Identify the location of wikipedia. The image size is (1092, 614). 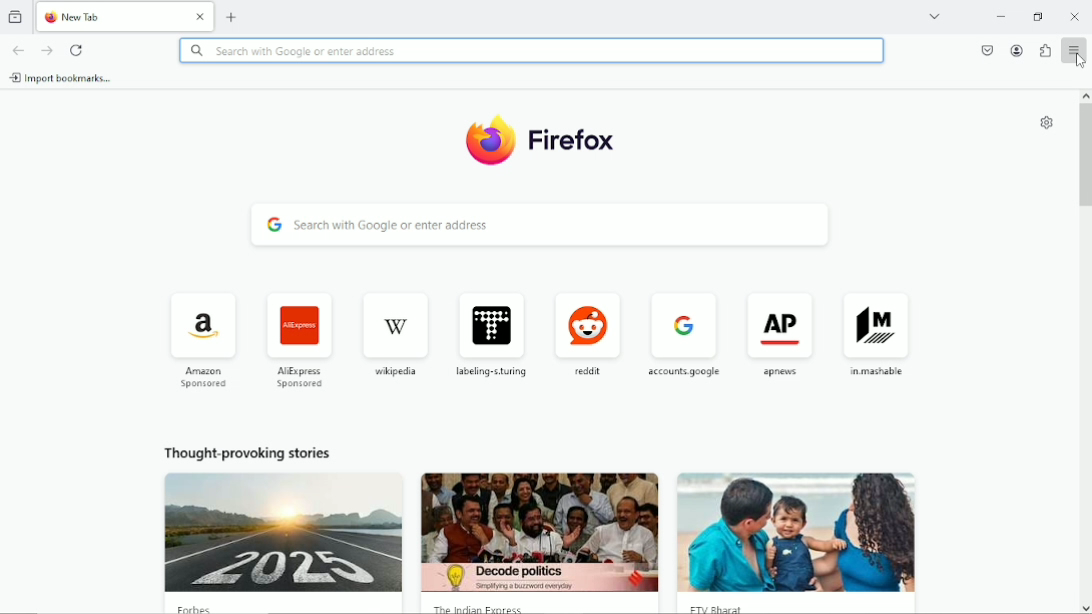
(392, 331).